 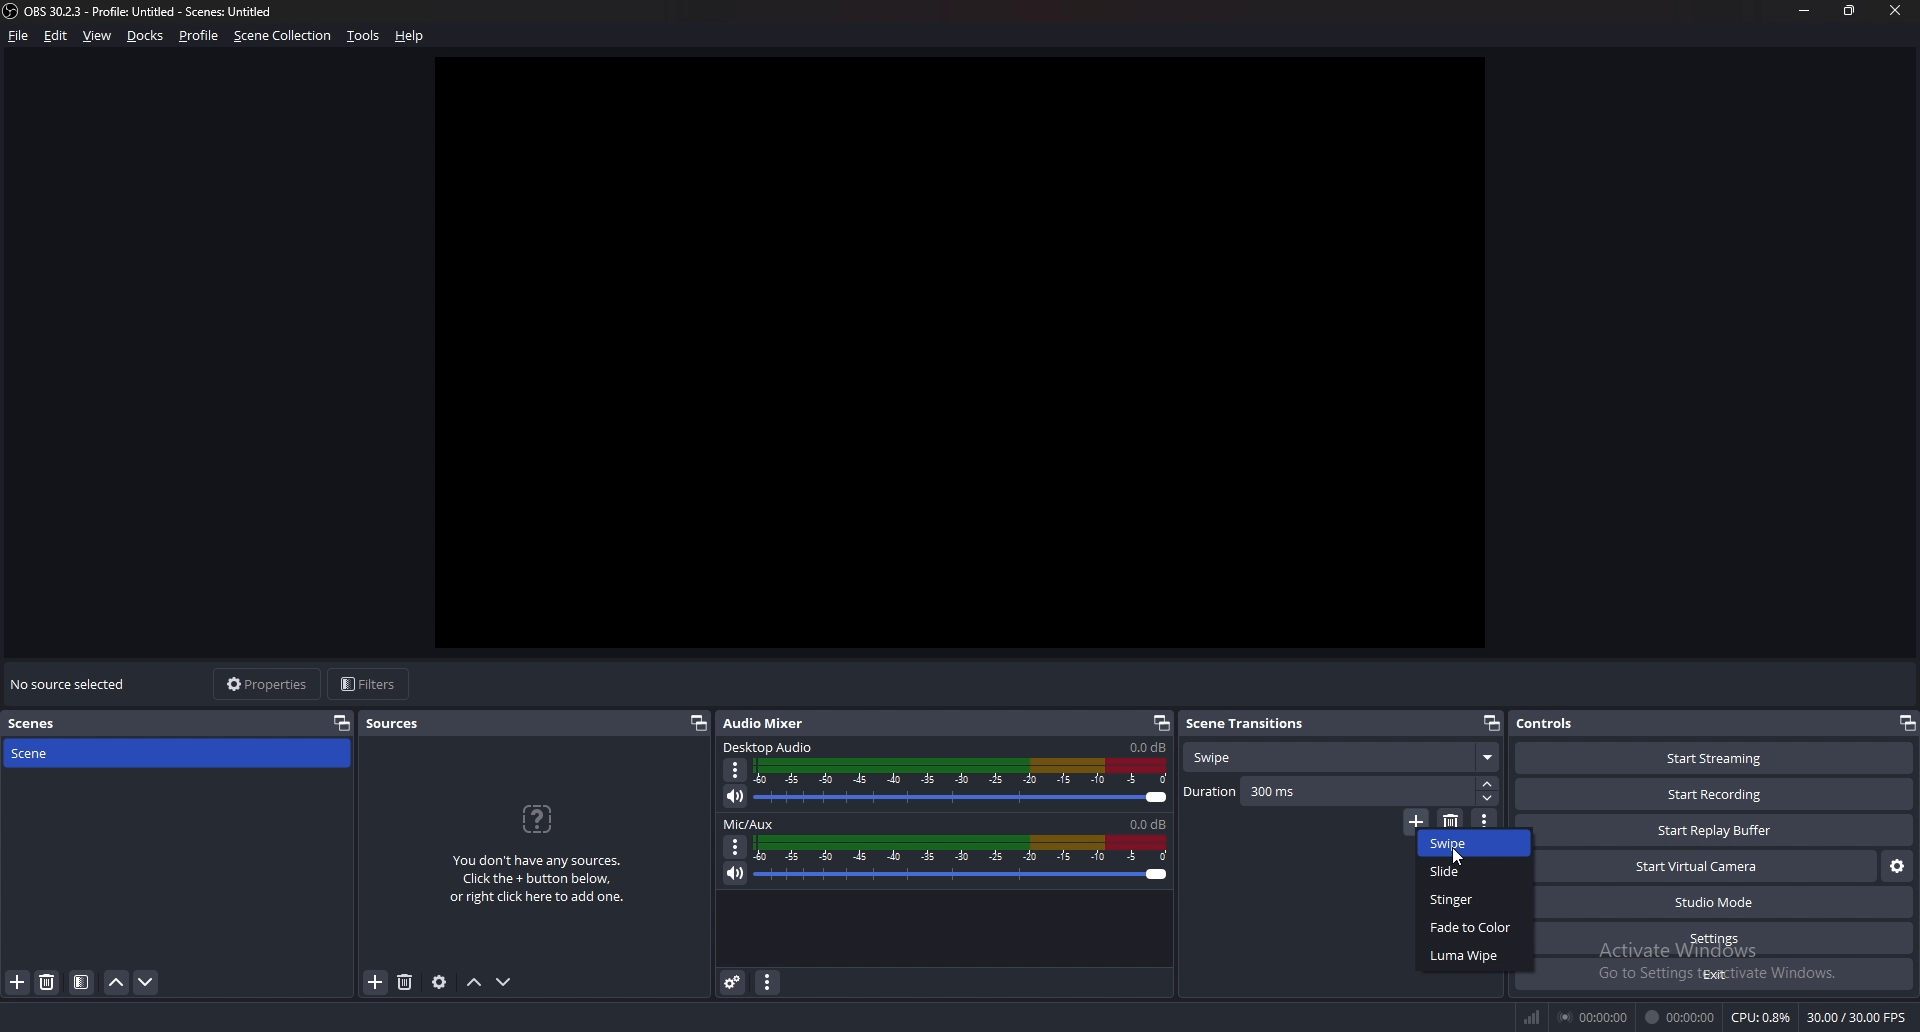 I want to click on pop out, so click(x=1162, y=724).